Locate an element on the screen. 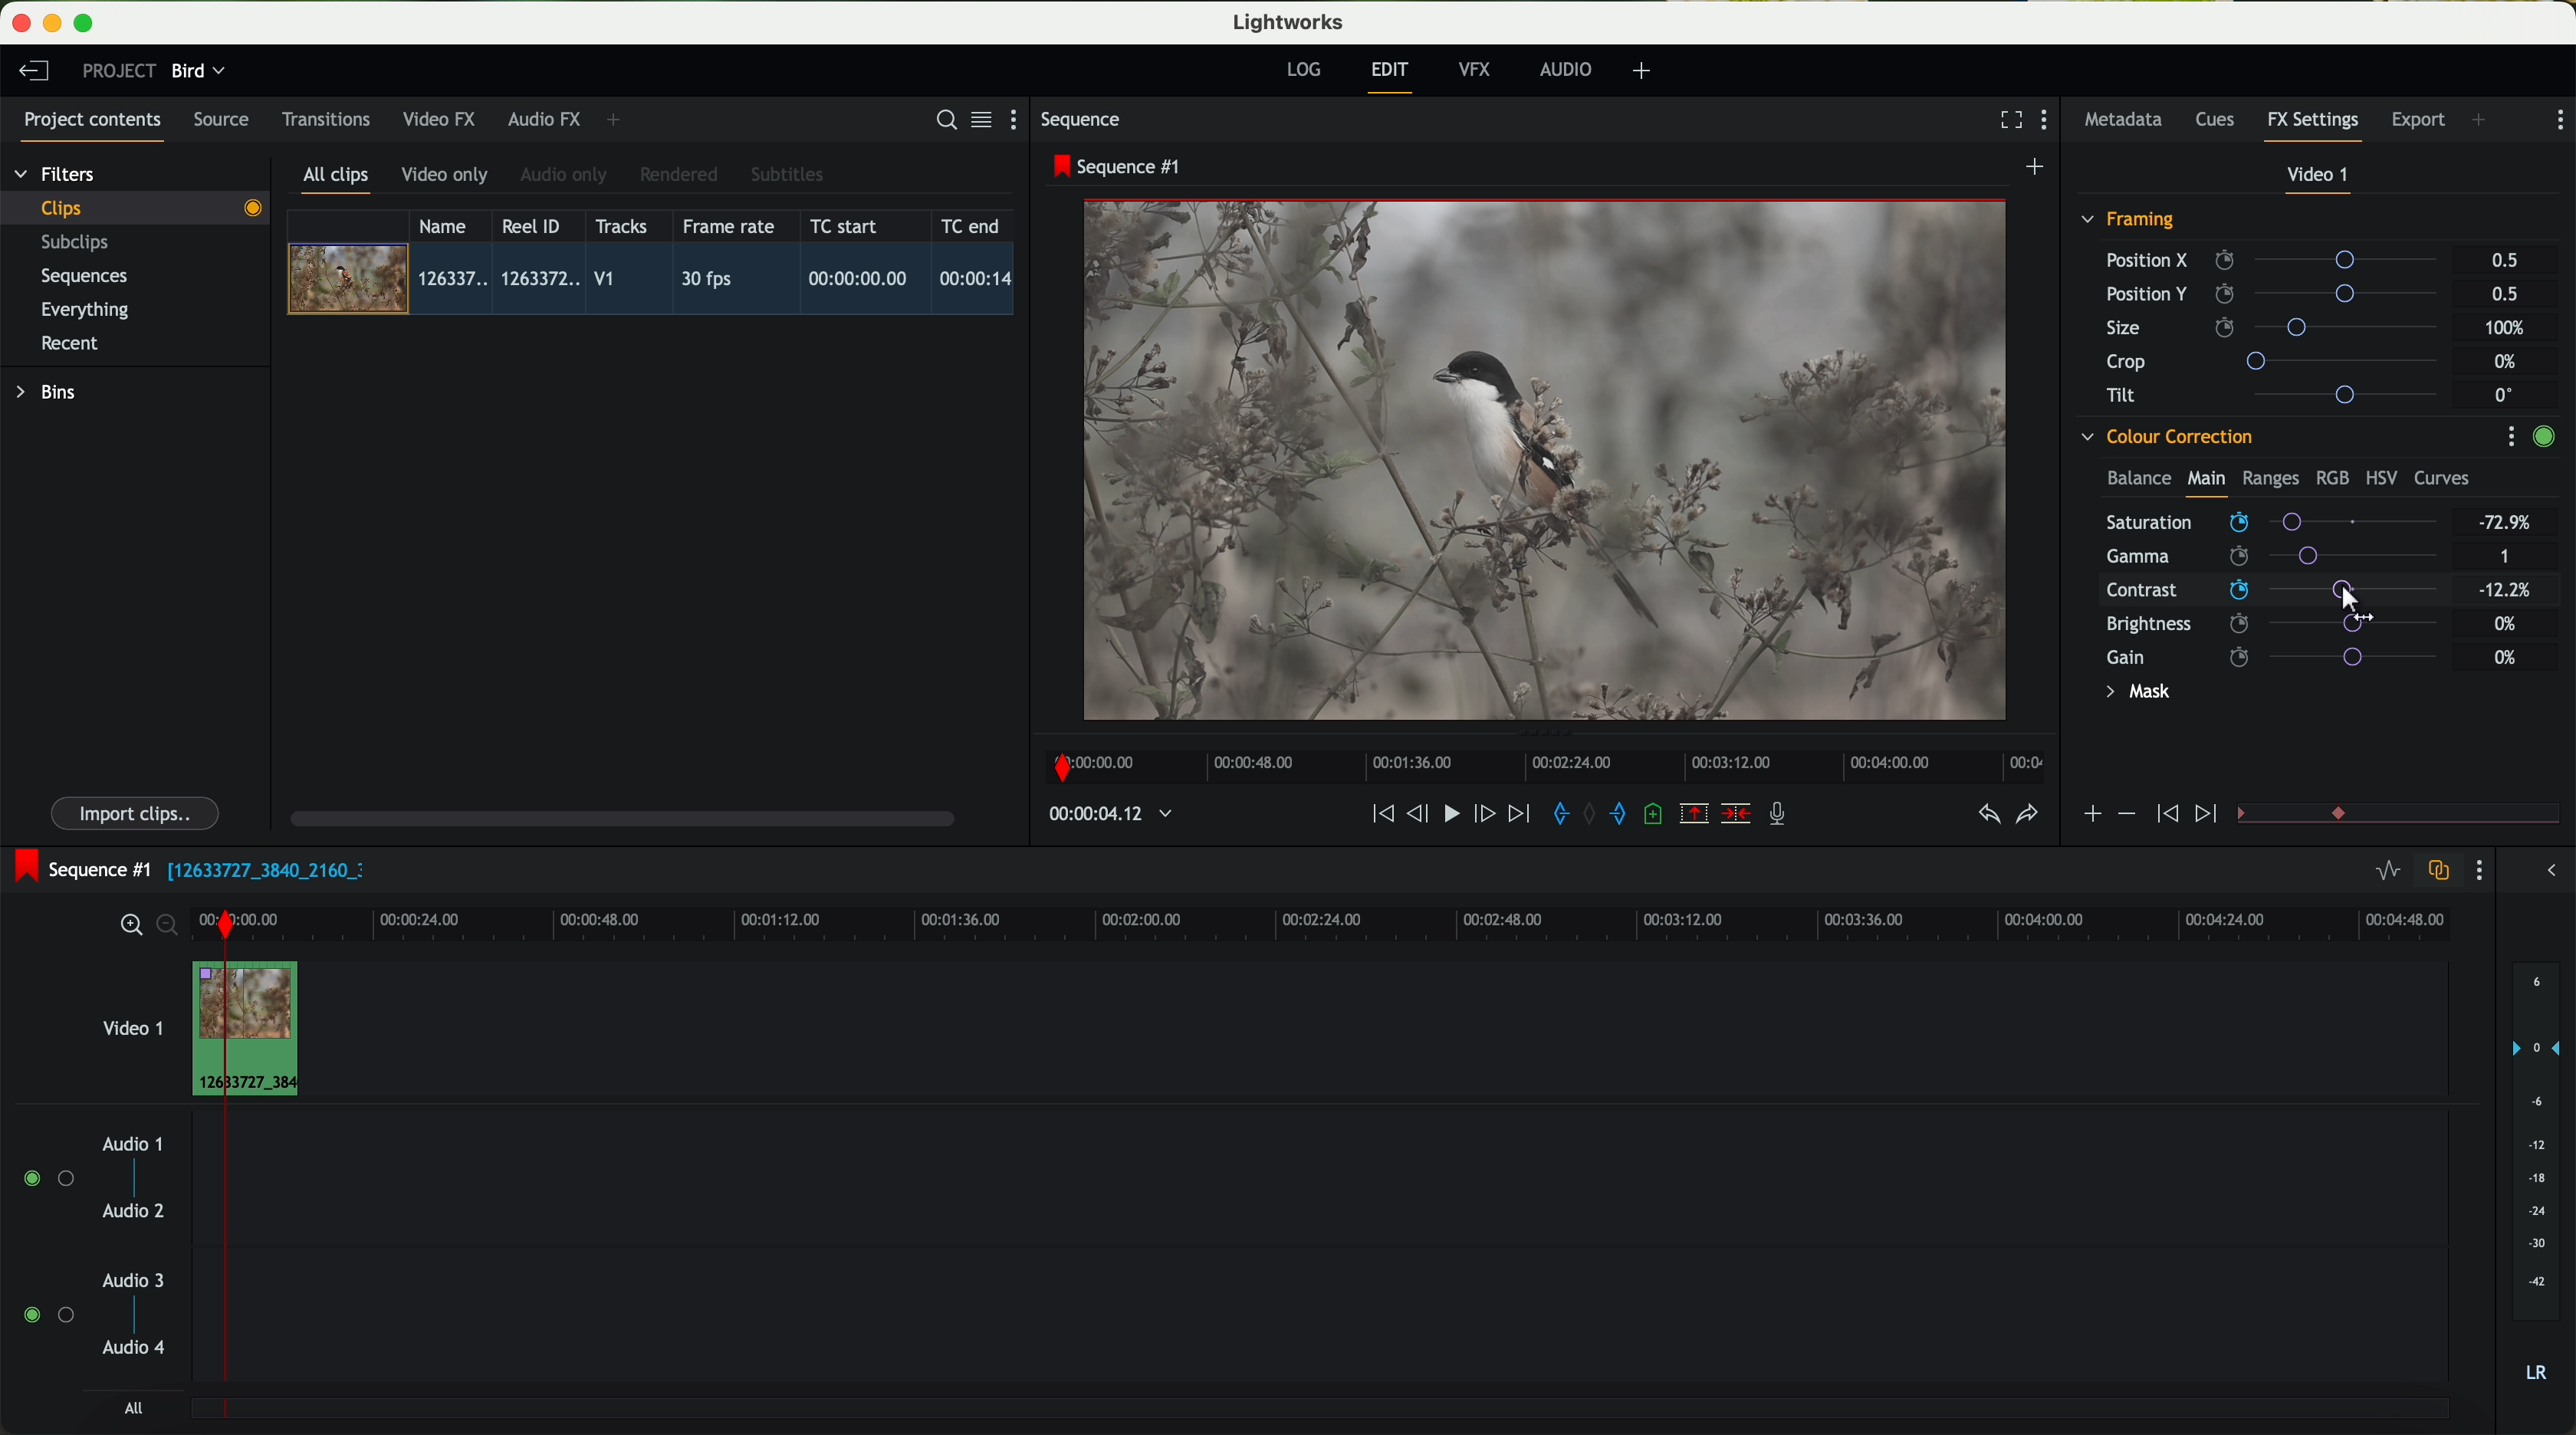 The height and width of the screenshot is (1435, 2576). audio FX is located at coordinates (545, 118).